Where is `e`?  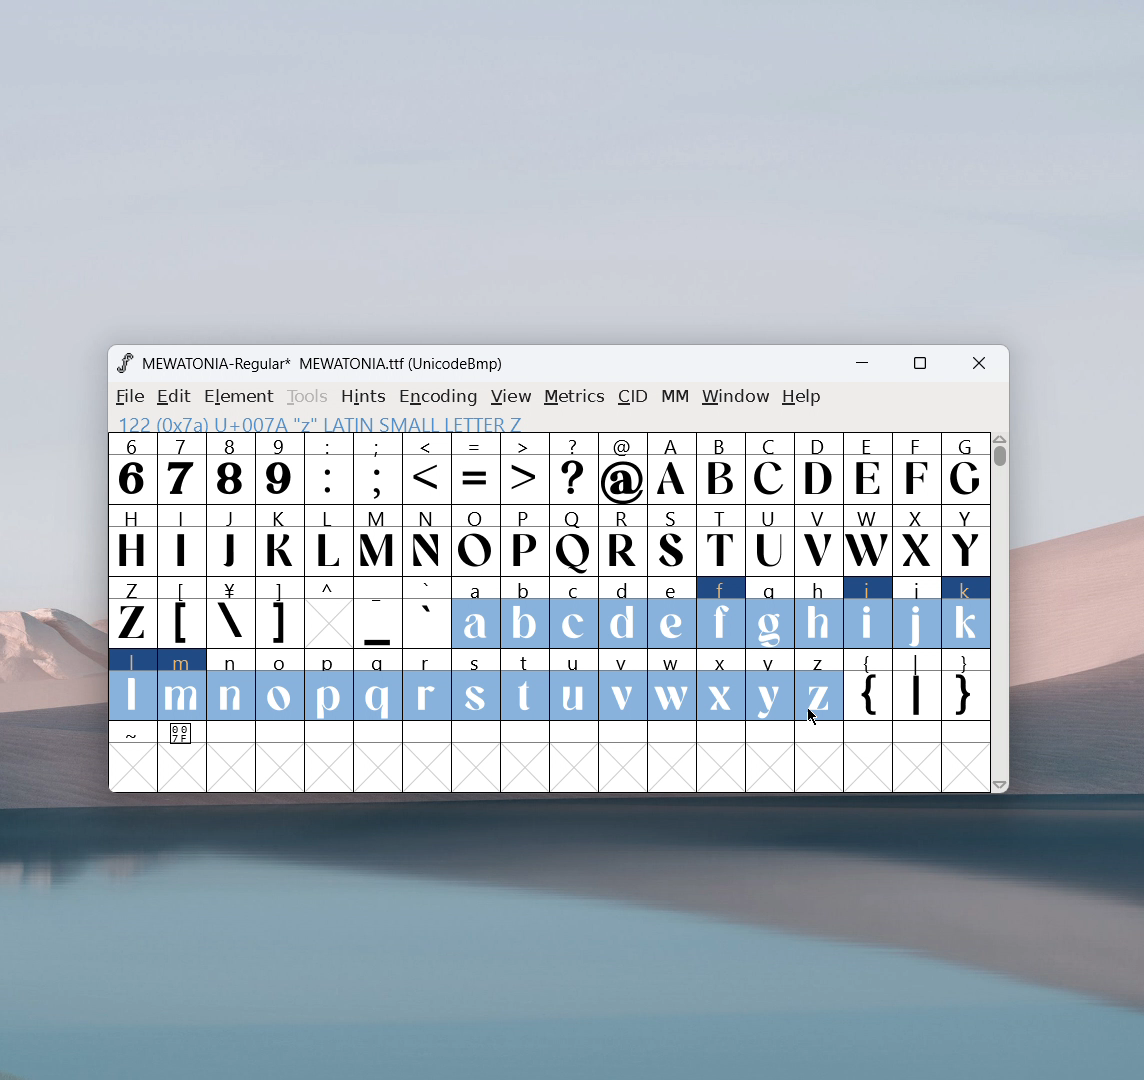 e is located at coordinates (672, 614).